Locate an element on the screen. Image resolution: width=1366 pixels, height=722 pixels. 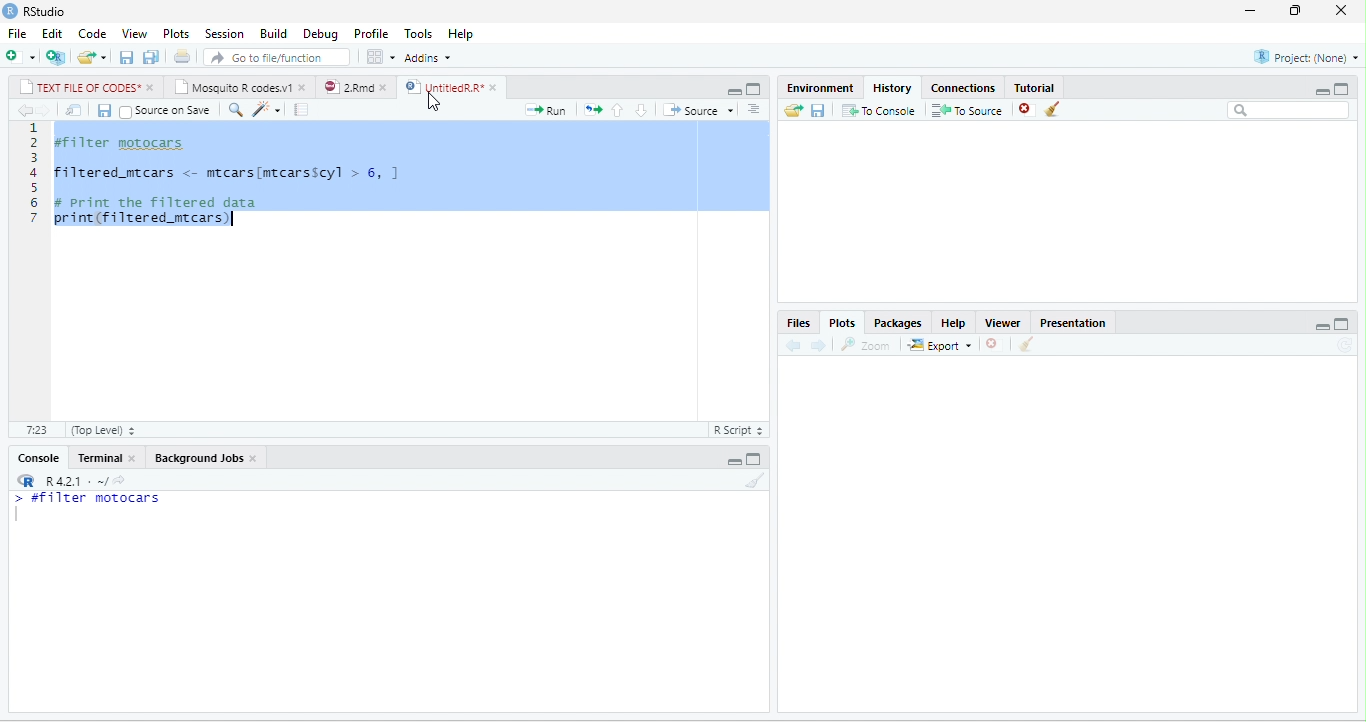
Help is located at coordinates (953, 323).